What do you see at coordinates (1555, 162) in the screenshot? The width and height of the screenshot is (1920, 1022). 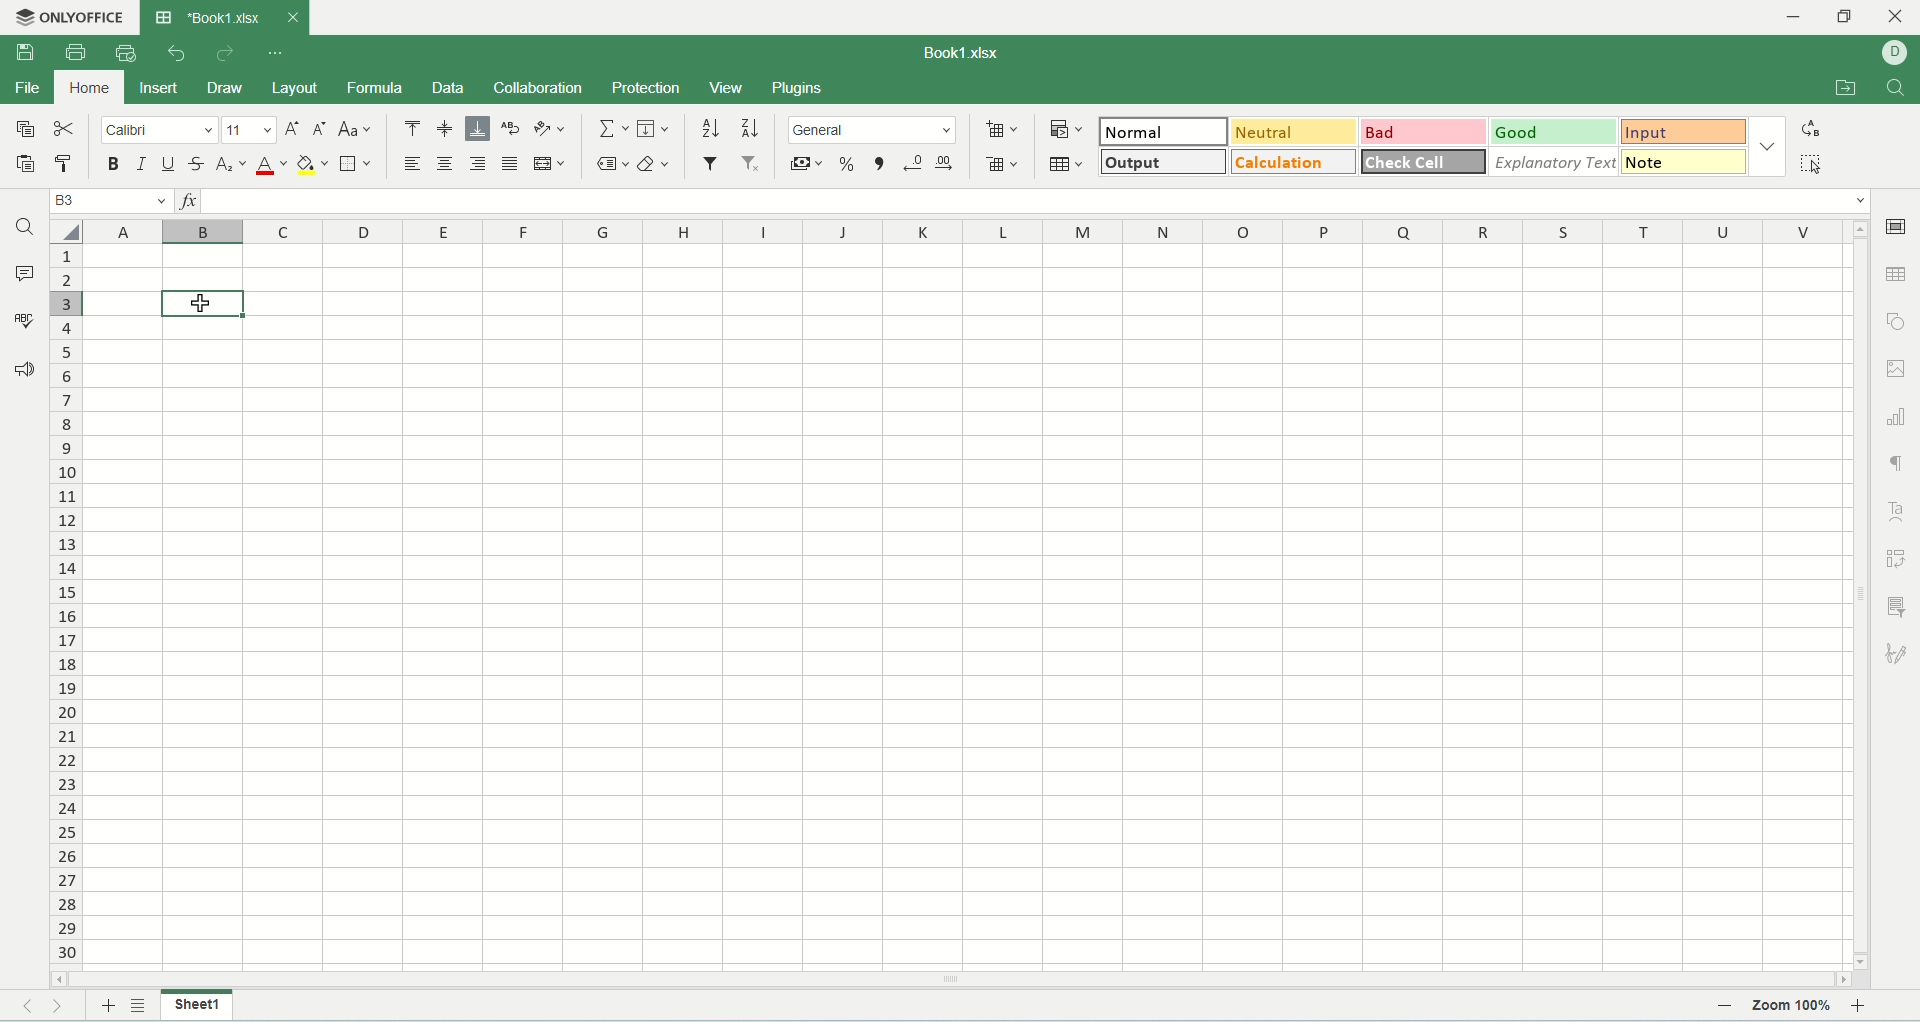 I see `explanotry text` at bounding box center [1555, 162].